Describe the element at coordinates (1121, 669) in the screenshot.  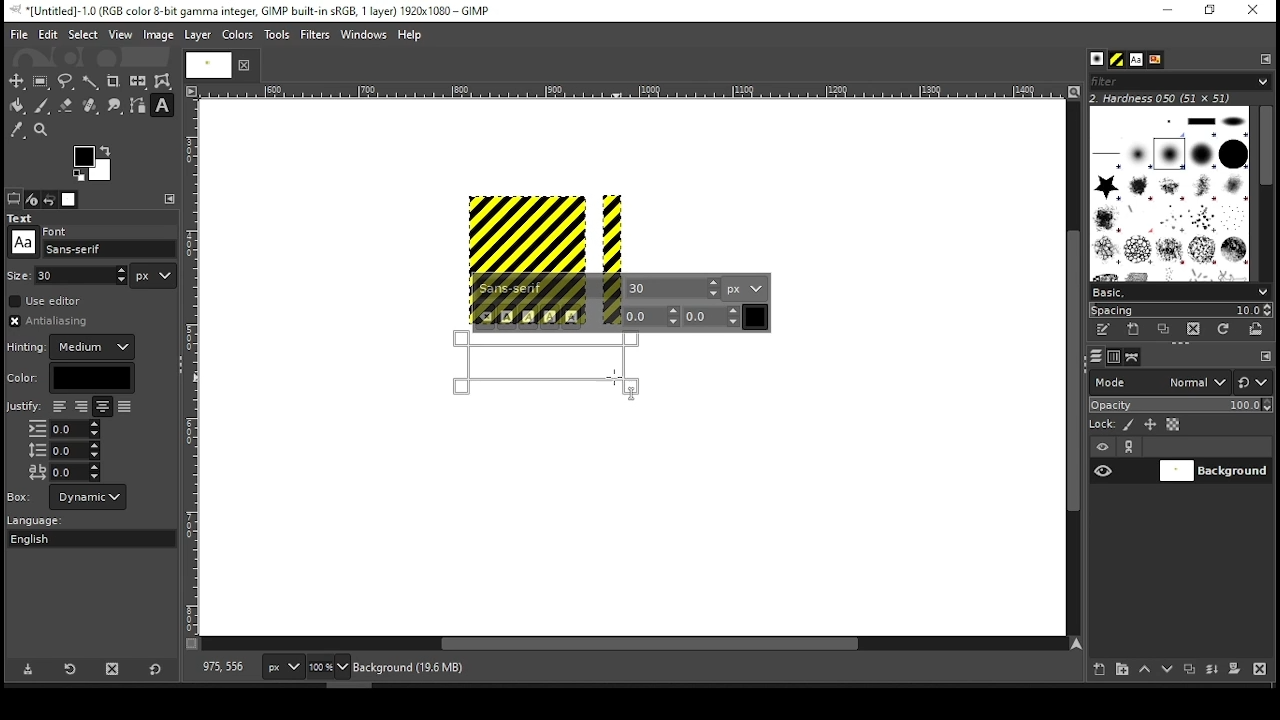
I see `new layer group  ` at that location.